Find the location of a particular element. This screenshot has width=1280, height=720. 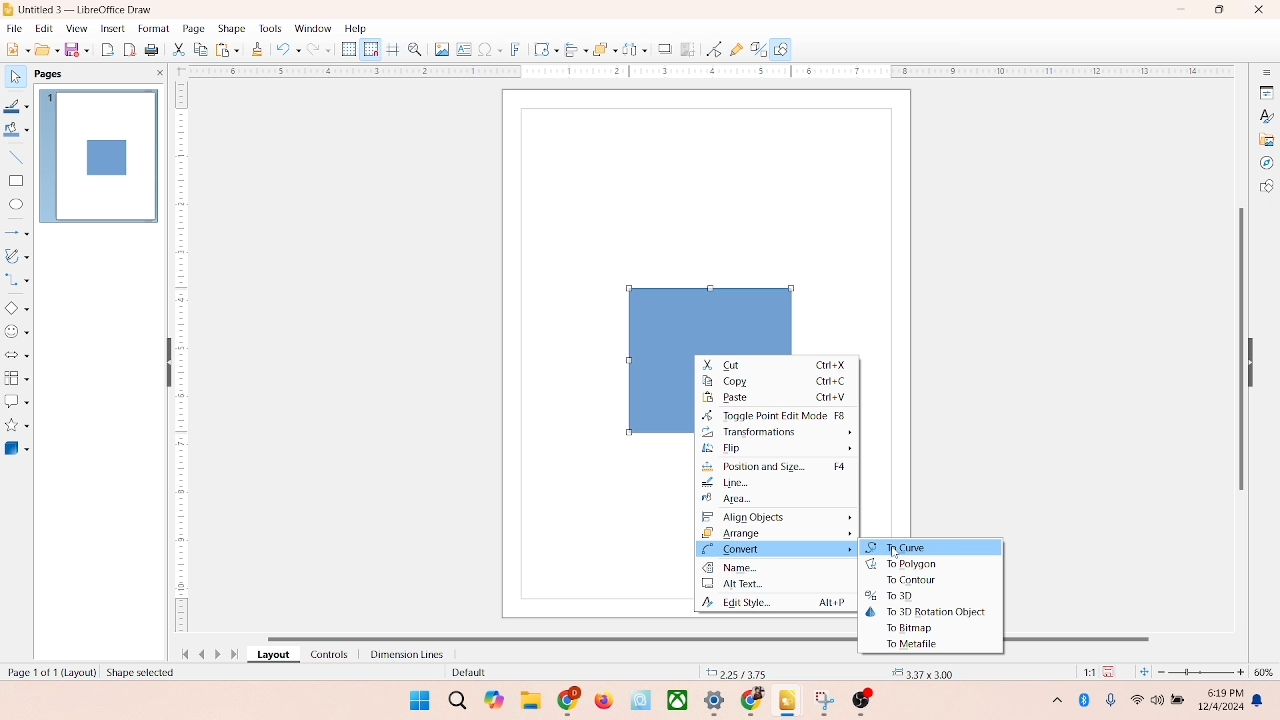

hide is located at coordinates (165, 364).